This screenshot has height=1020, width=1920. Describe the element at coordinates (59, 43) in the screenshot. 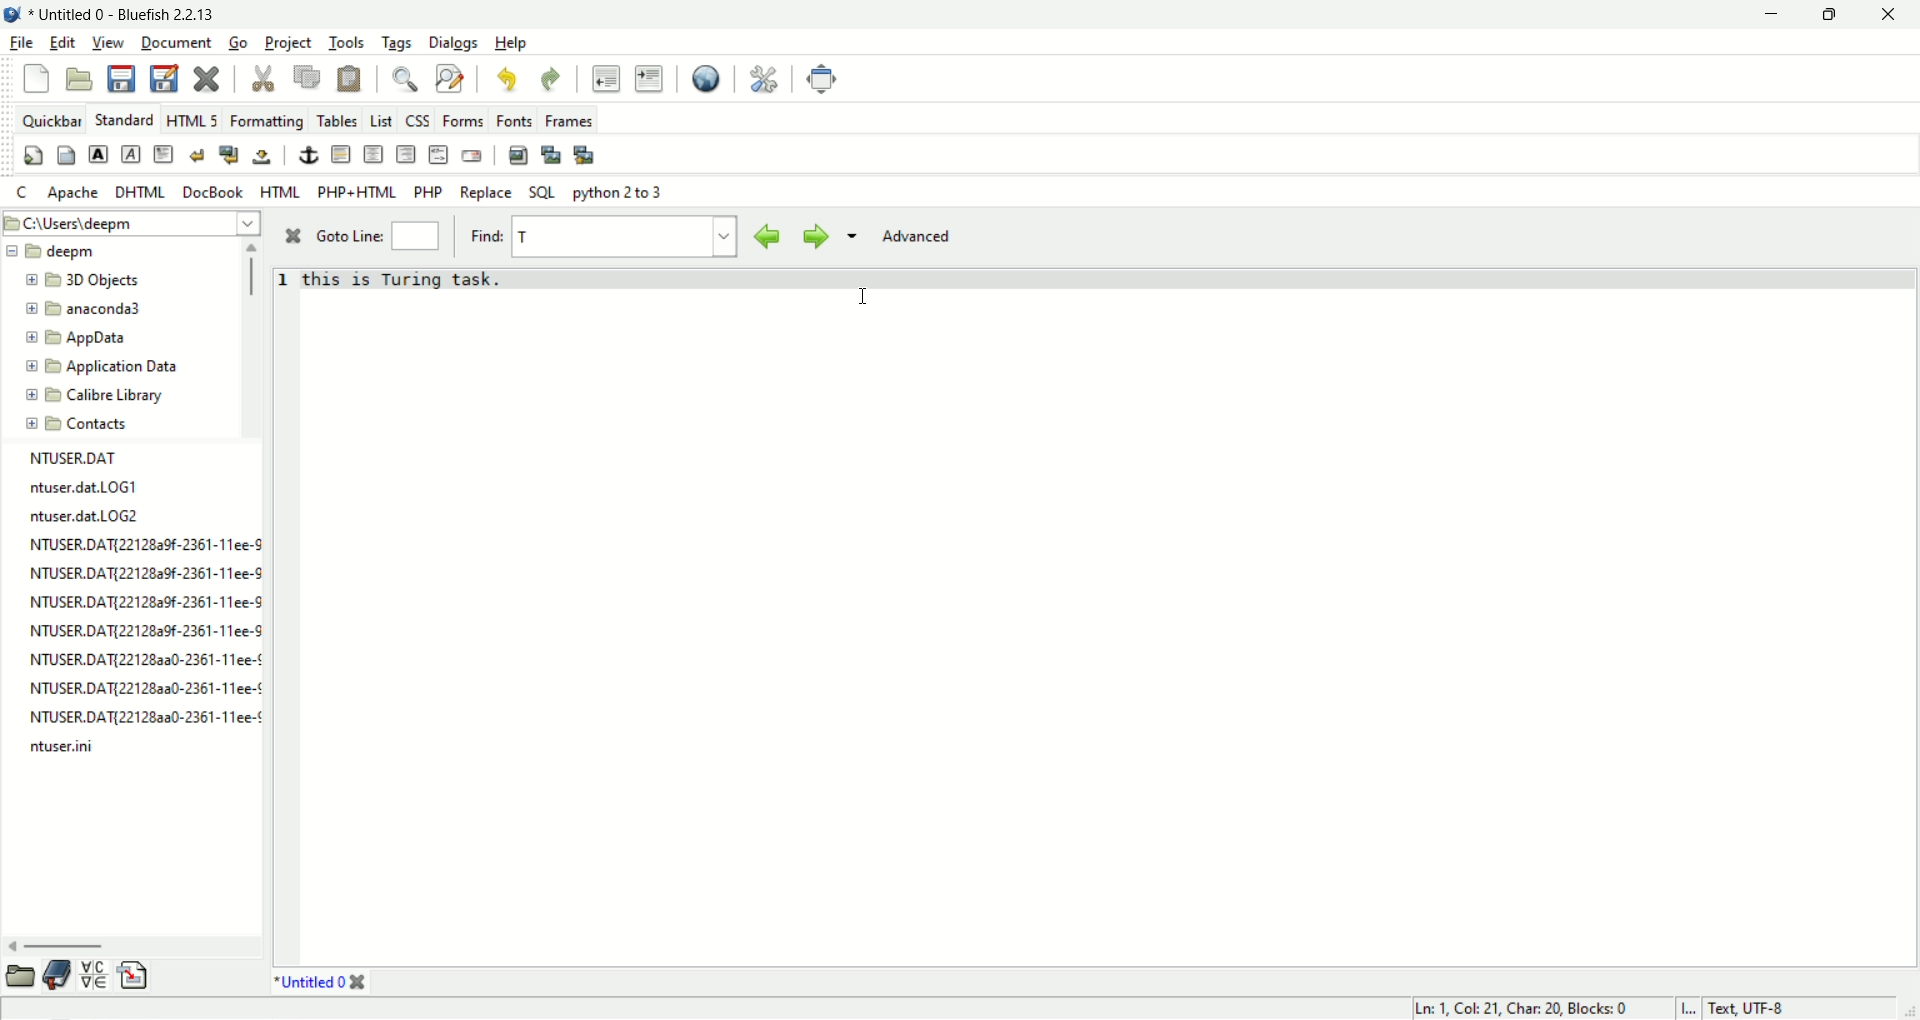

I see `edit` at that location.